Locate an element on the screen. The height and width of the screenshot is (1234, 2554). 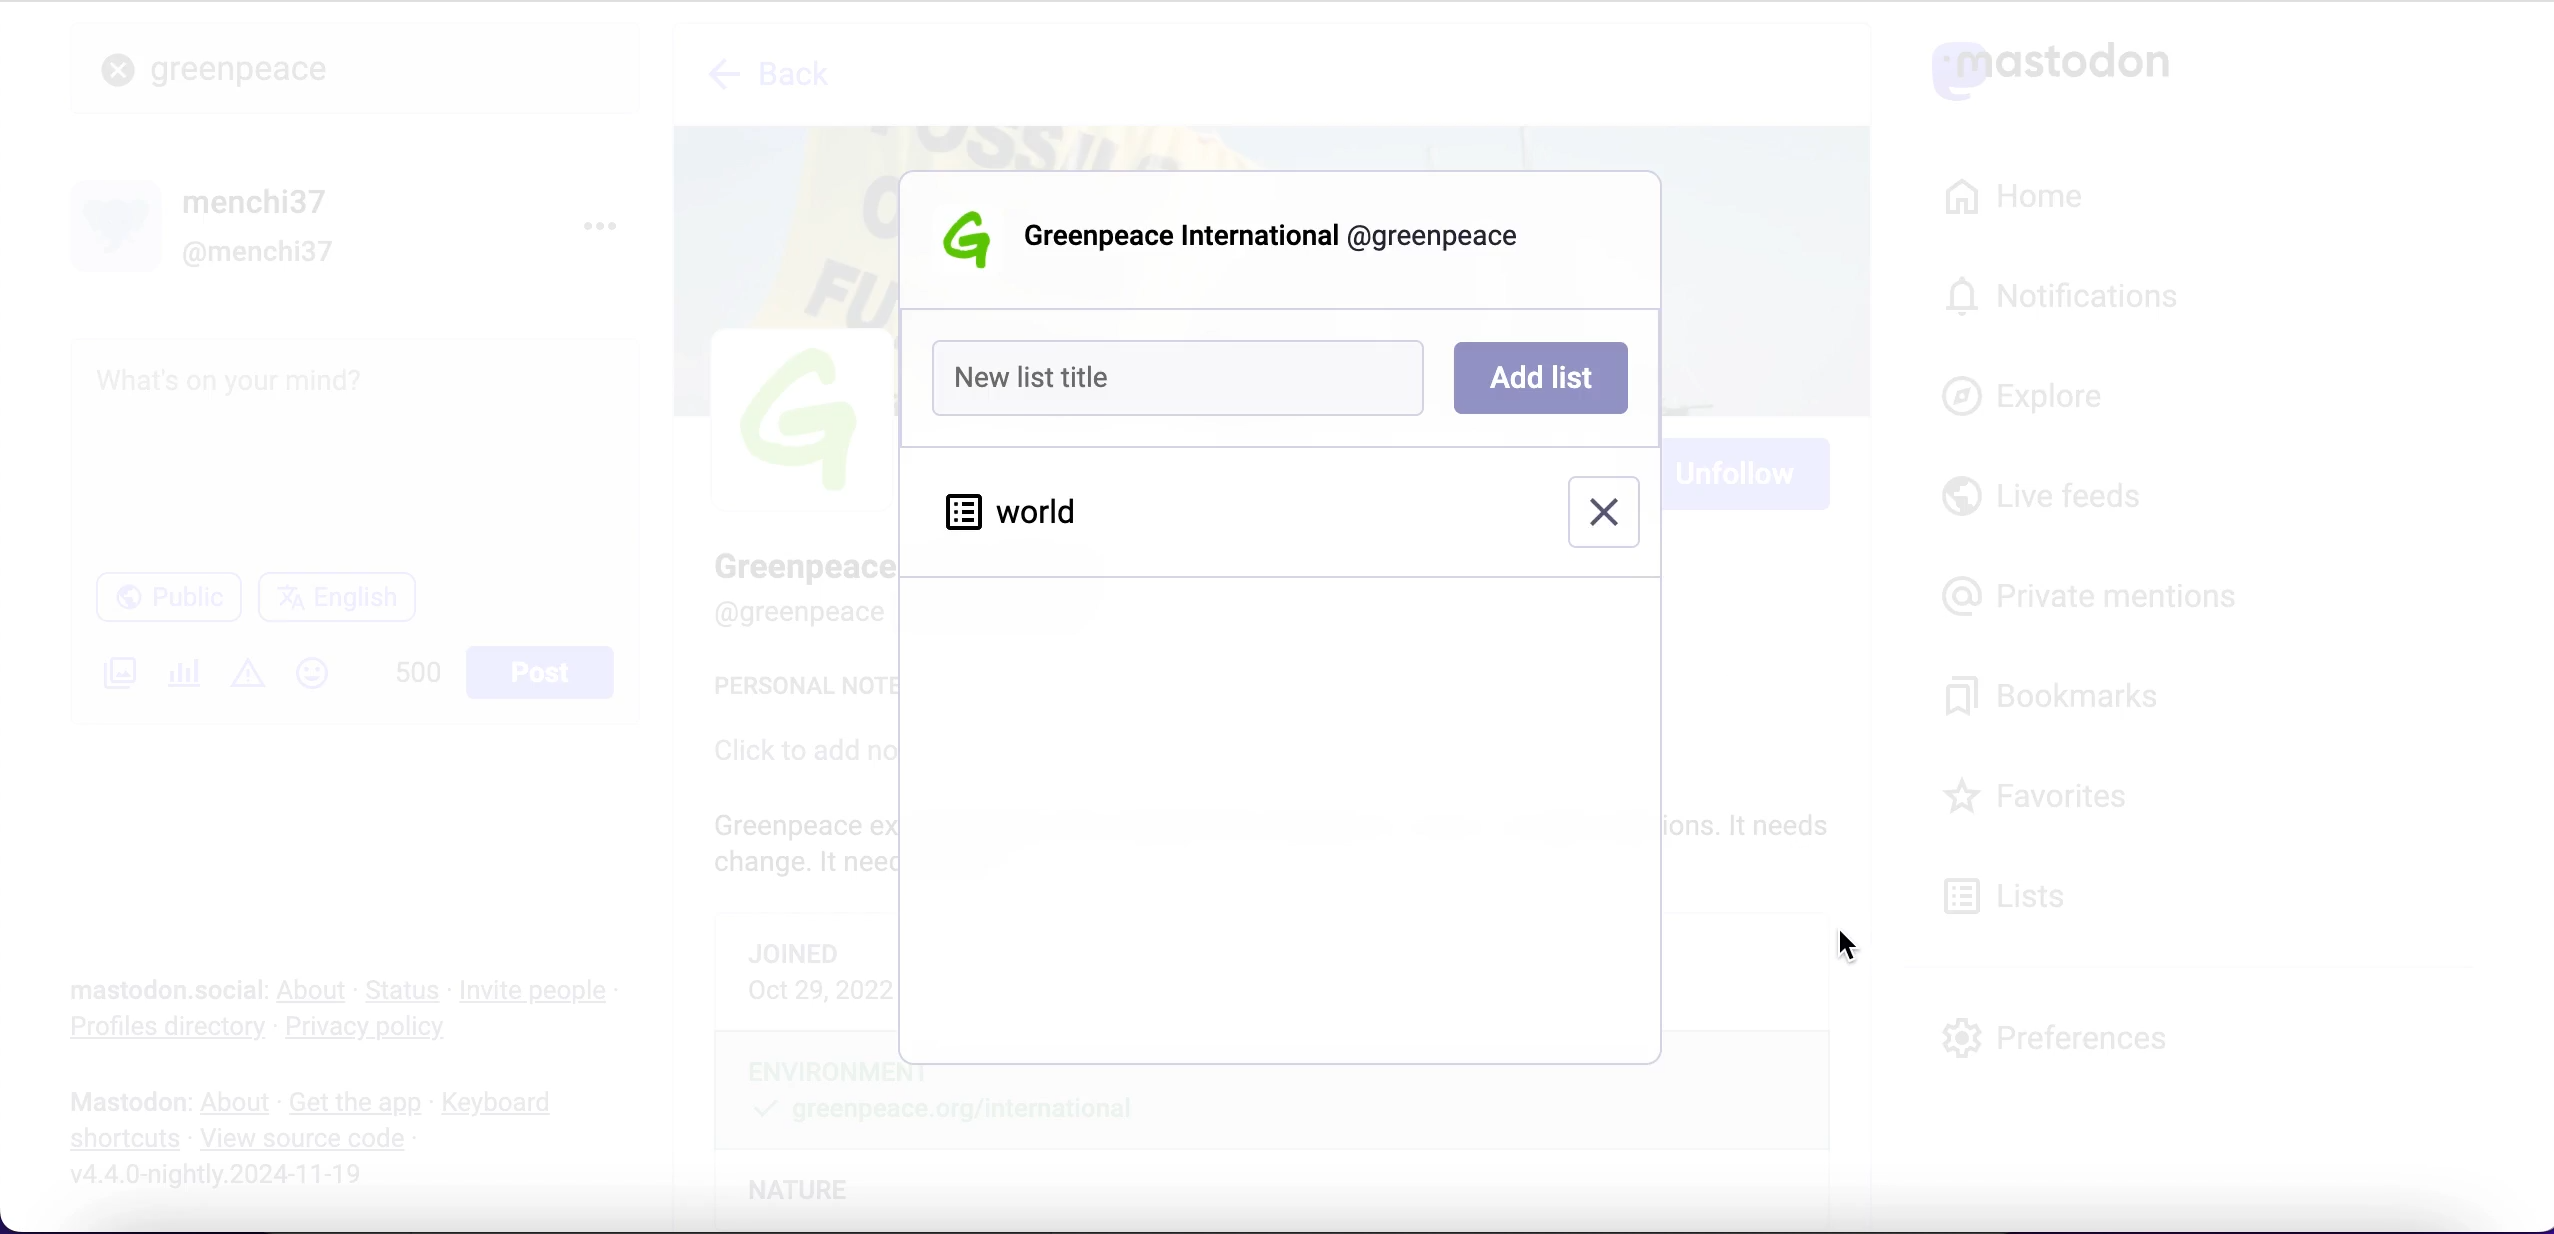
new list title is located at coordinates (1180, 377).